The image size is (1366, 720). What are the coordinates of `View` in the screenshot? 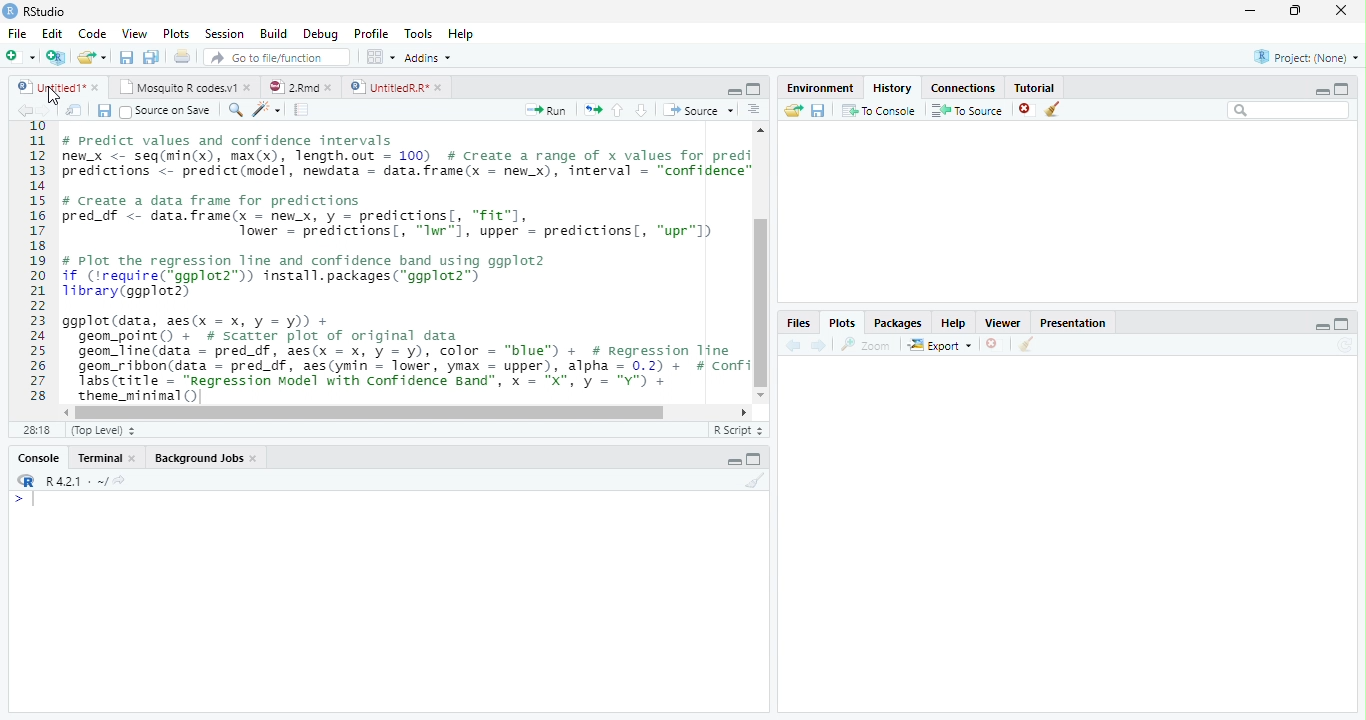 It's located at (134, 34).